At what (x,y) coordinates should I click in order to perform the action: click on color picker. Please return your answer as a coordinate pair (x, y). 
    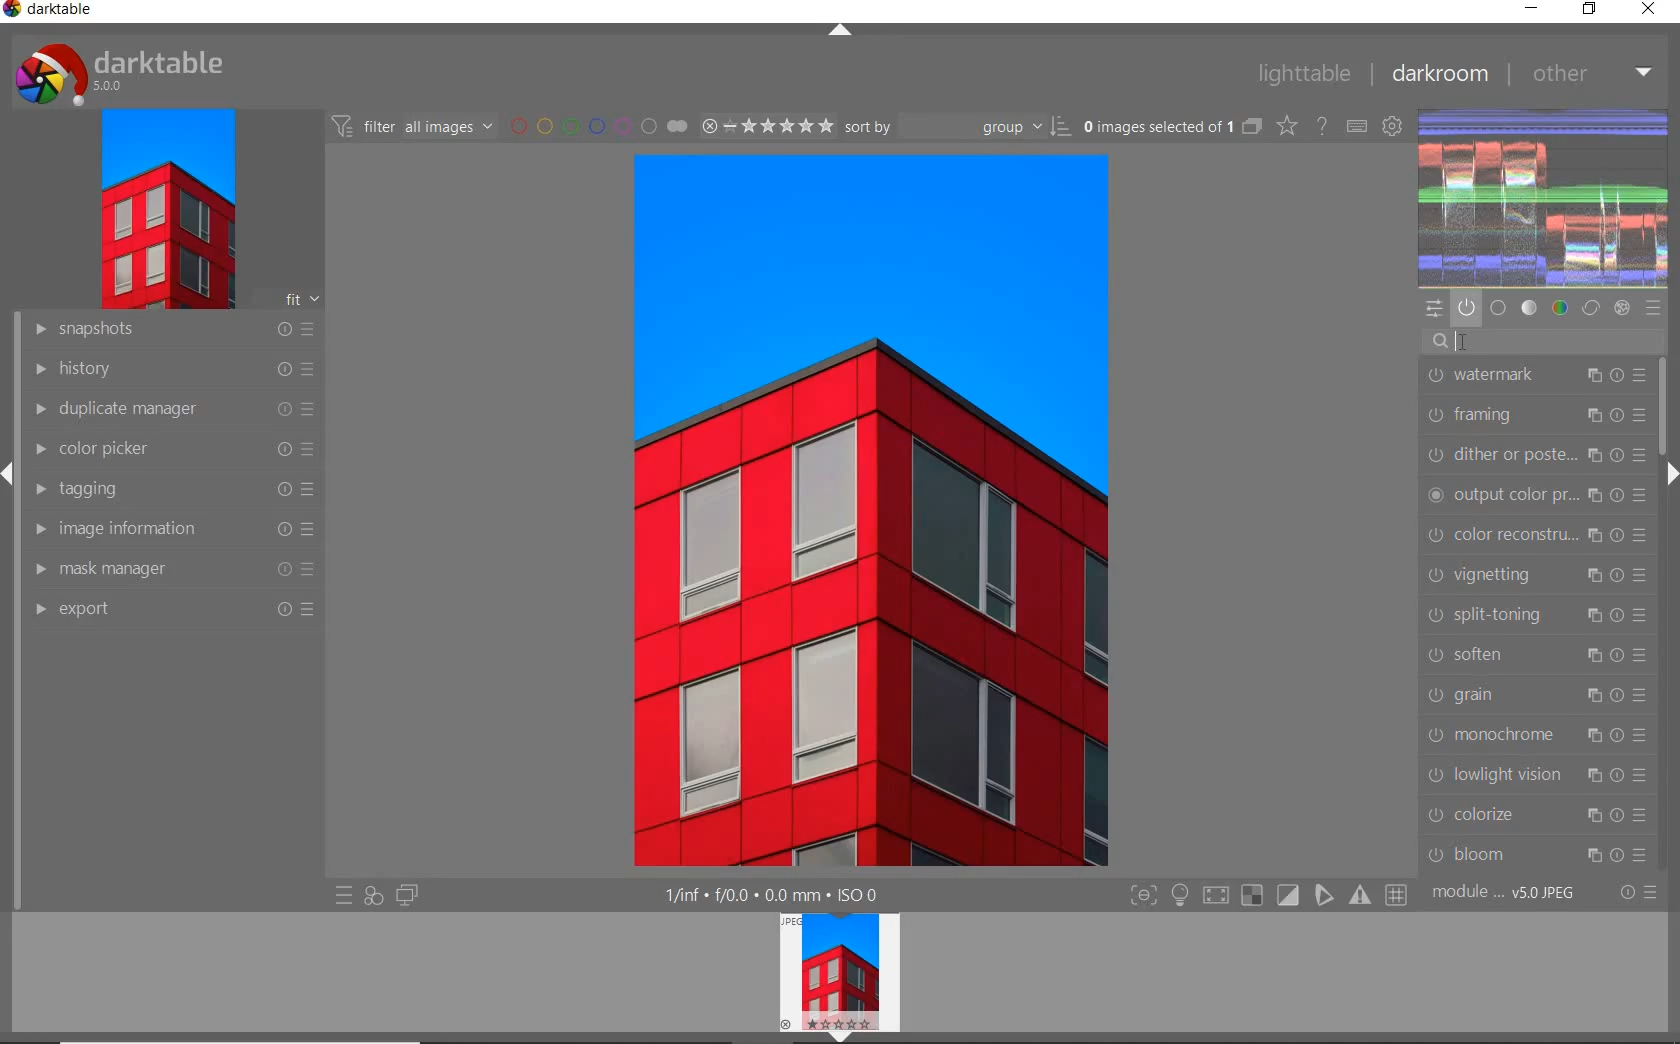
    Looking at the image, I should click on (171, 452).